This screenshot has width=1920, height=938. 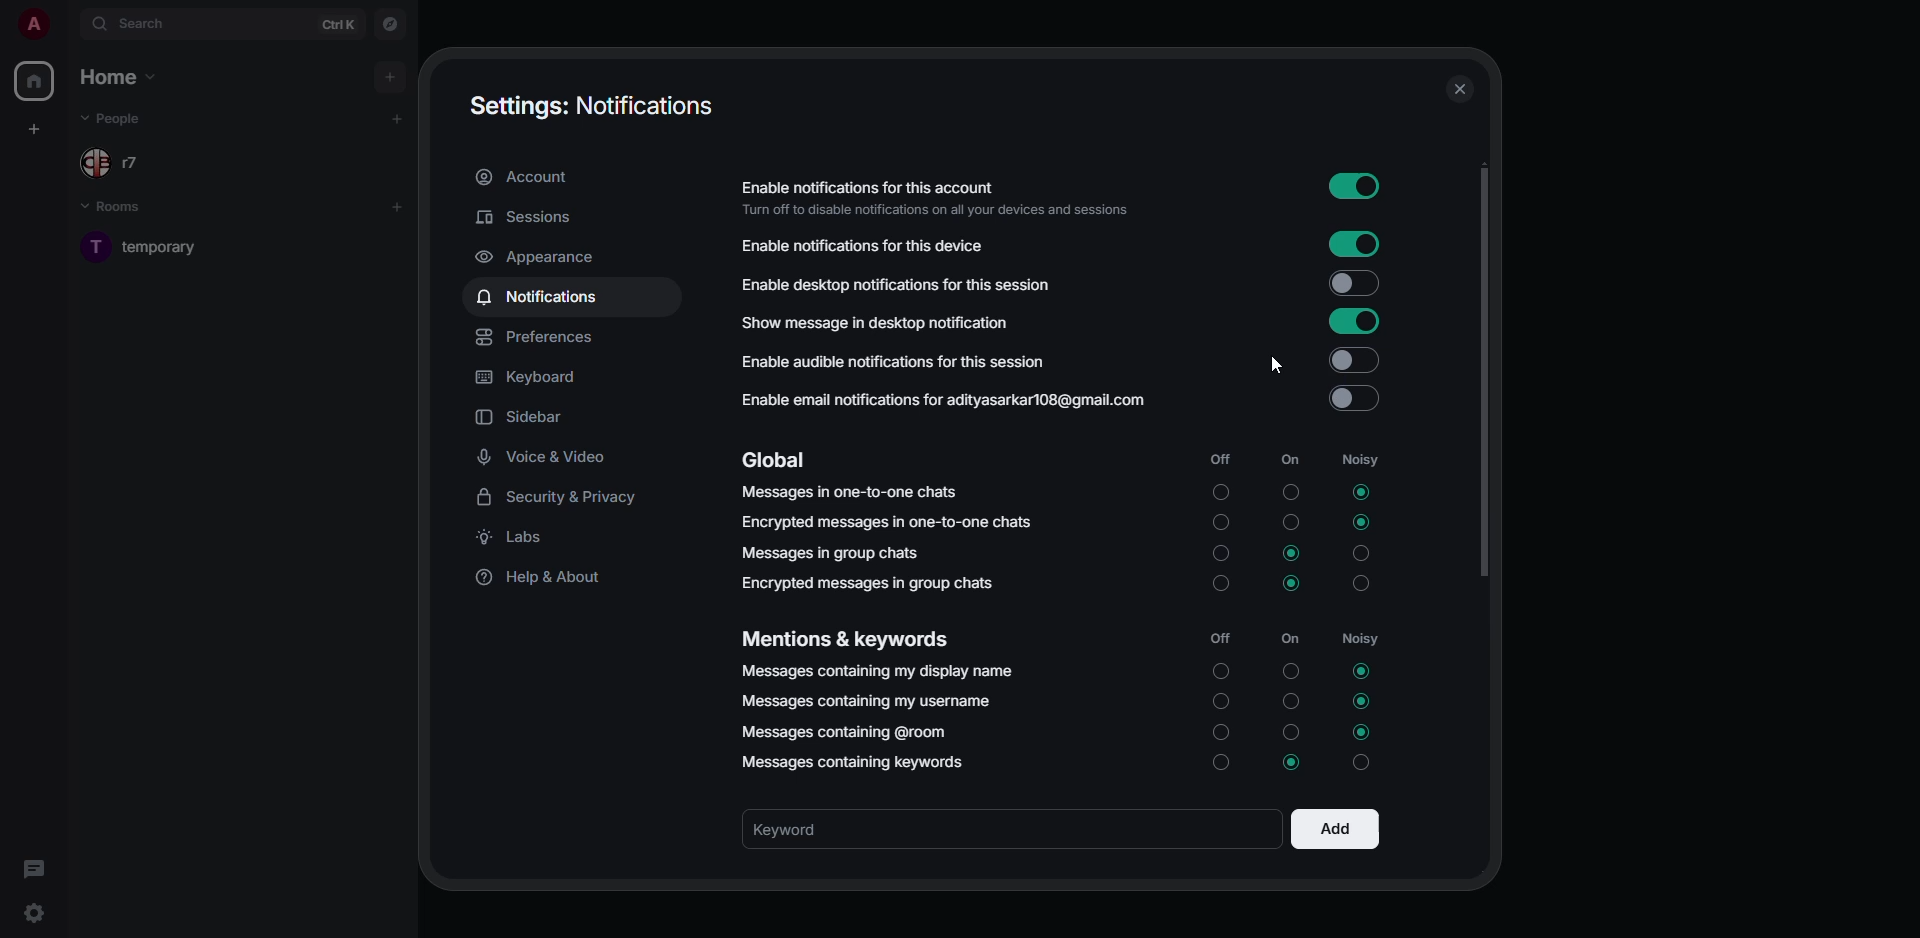 What do you see at coordinates (546, 458) in the screenshot?
I see `voice & video` at bounding box center [546, 458].